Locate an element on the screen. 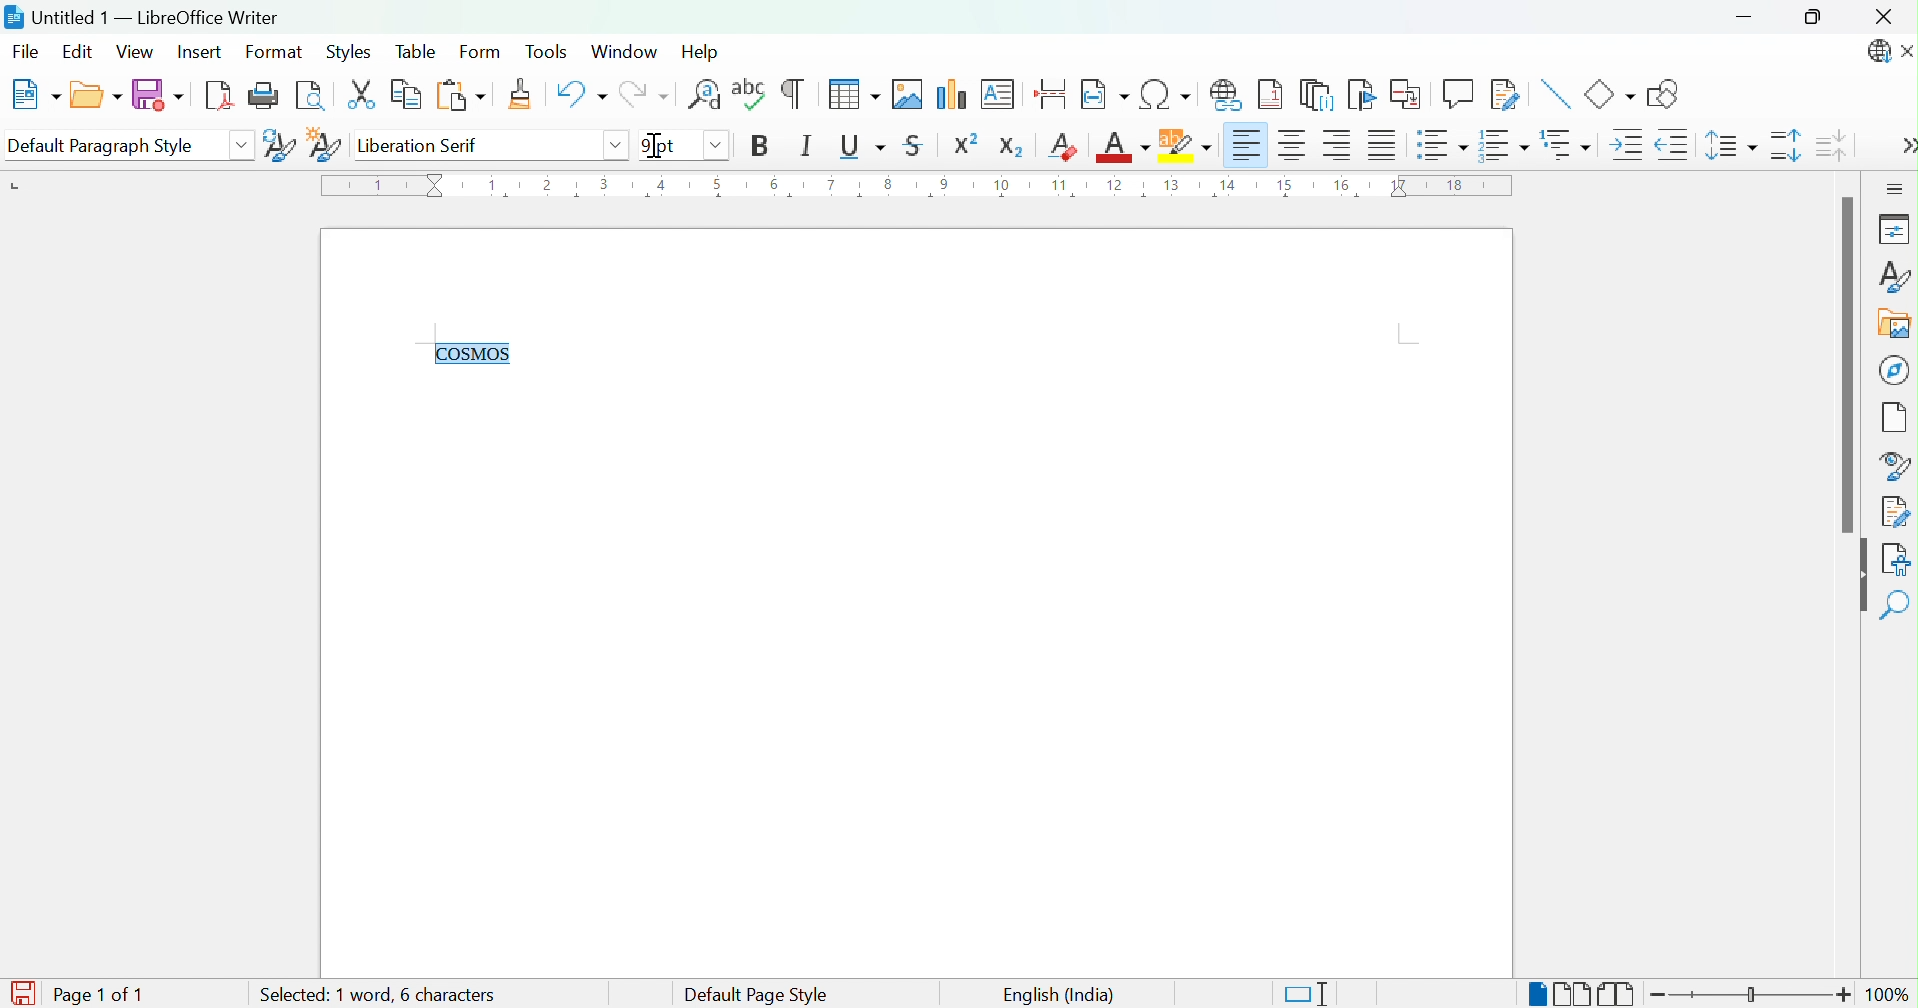 The width and height of the screenshot is (1918, 1008). Manage Settings is located at coordinates (1895, 510).